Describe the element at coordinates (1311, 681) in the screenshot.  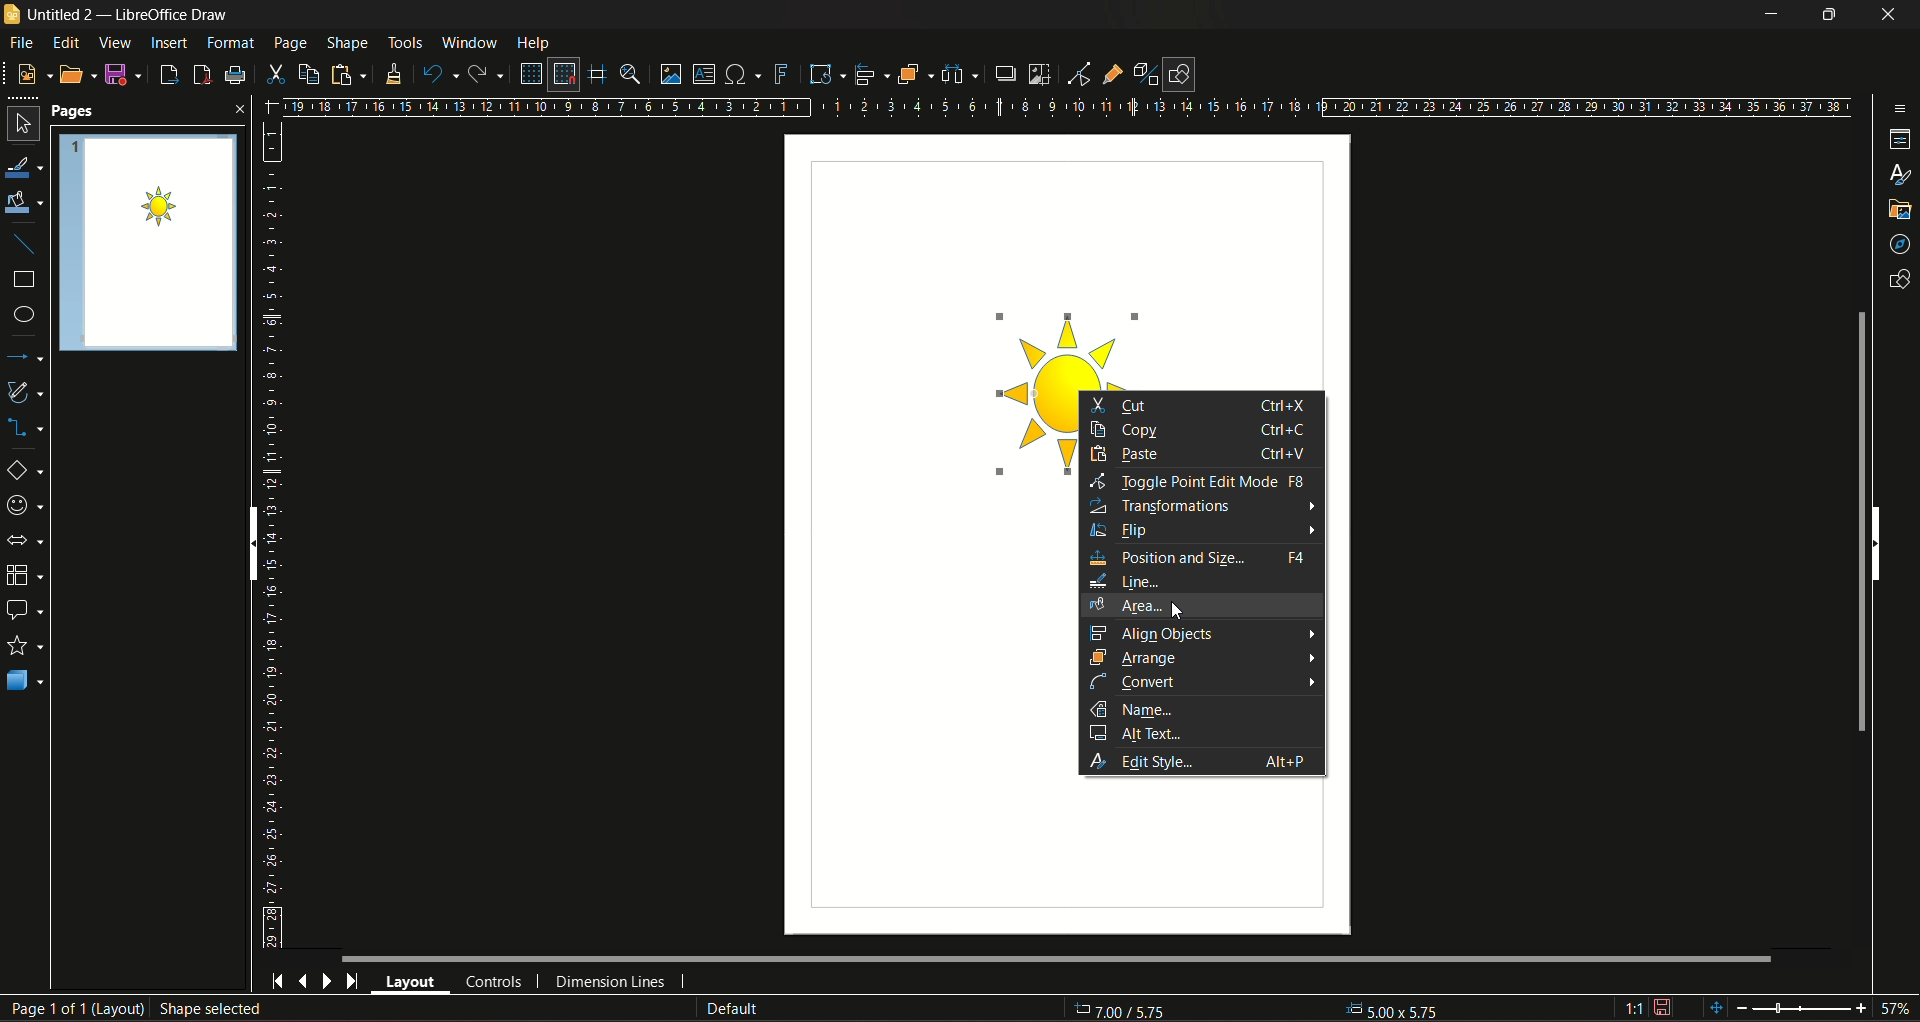
I see `arrow` at that location.